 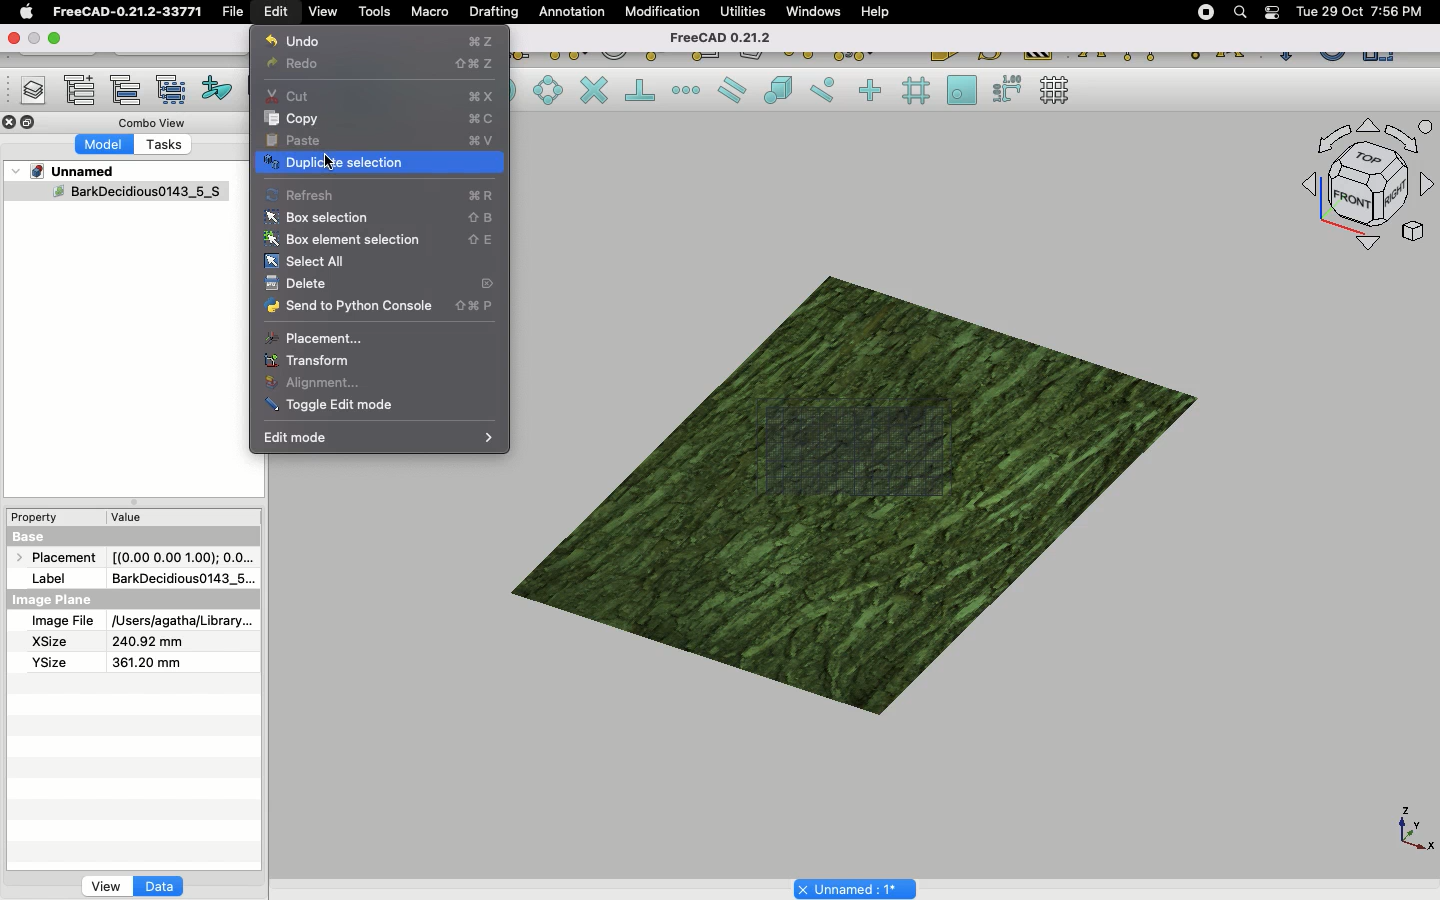 I want to click on Drafting, so click(x=496, y=11).